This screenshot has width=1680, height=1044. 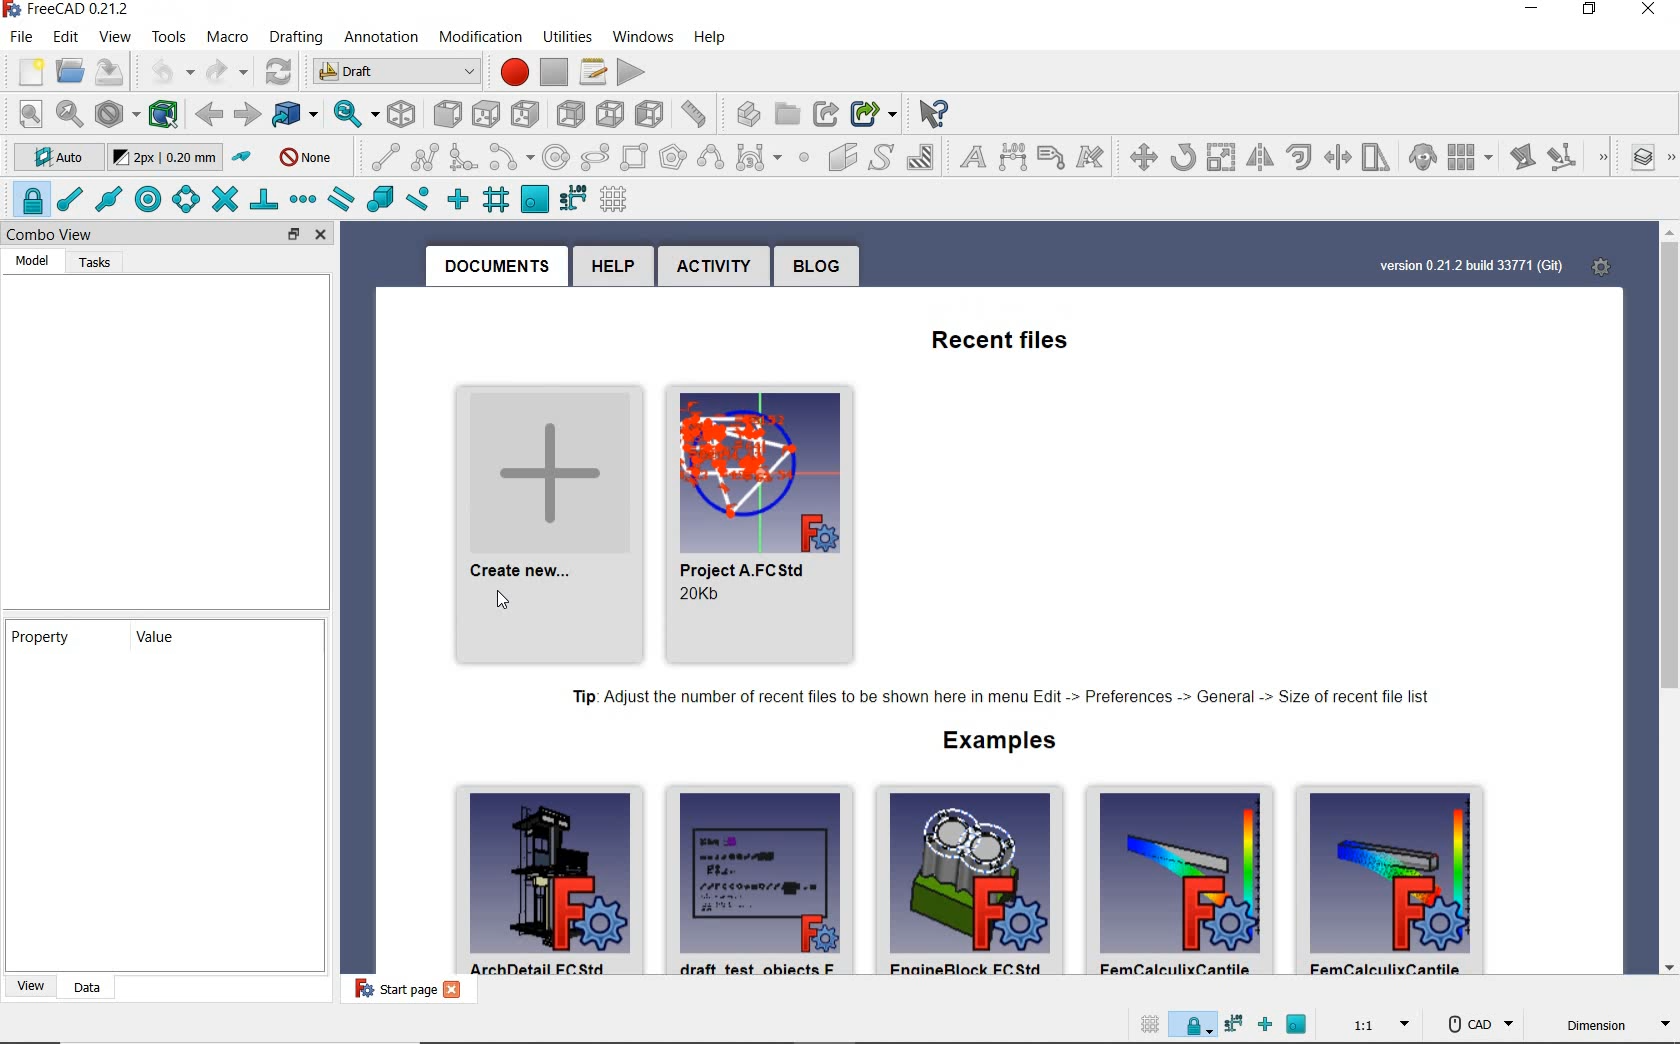 I want to click on snap special, so click(x=380, y=199).